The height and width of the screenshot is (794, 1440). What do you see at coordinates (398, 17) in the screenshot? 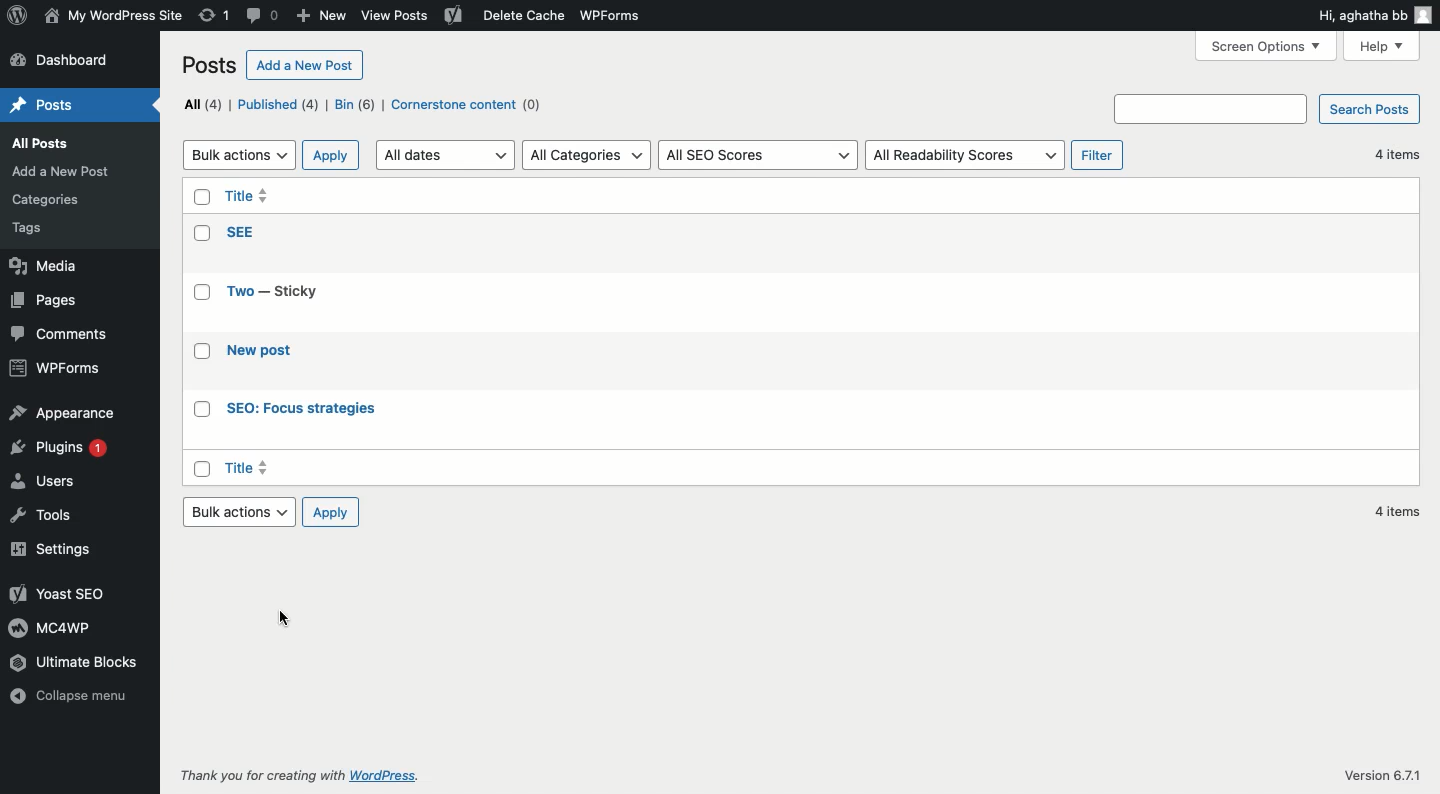
I see `view posts` at bounding box center [398, 17].